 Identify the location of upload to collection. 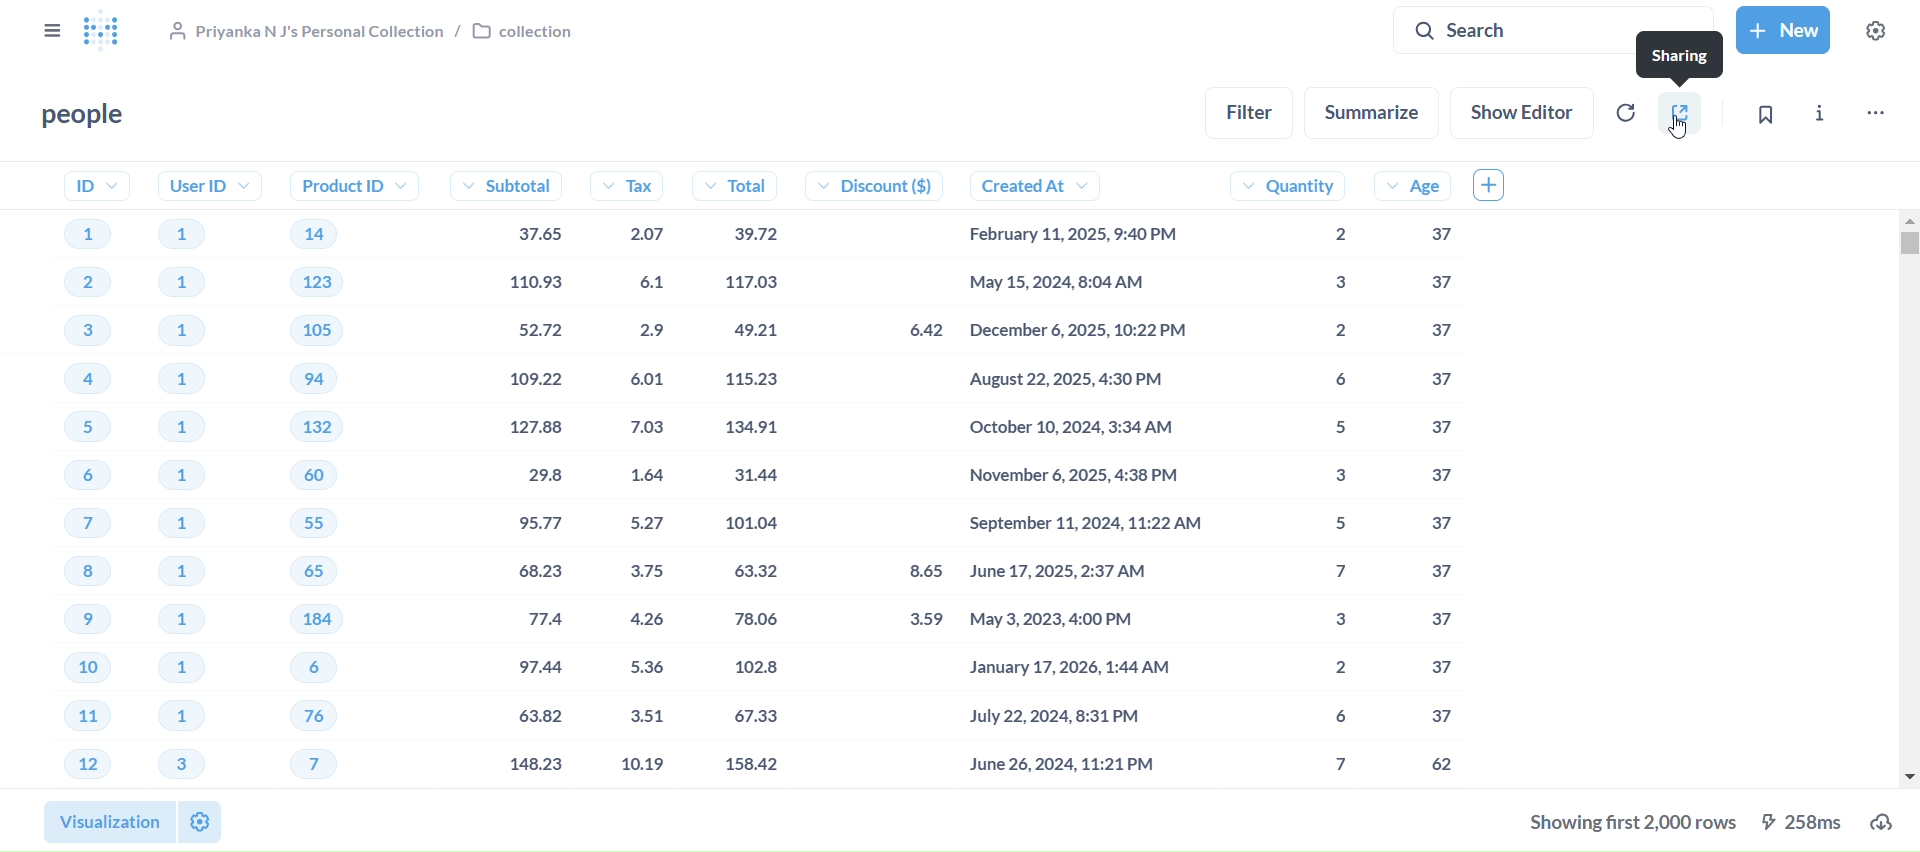
(1888, 821).